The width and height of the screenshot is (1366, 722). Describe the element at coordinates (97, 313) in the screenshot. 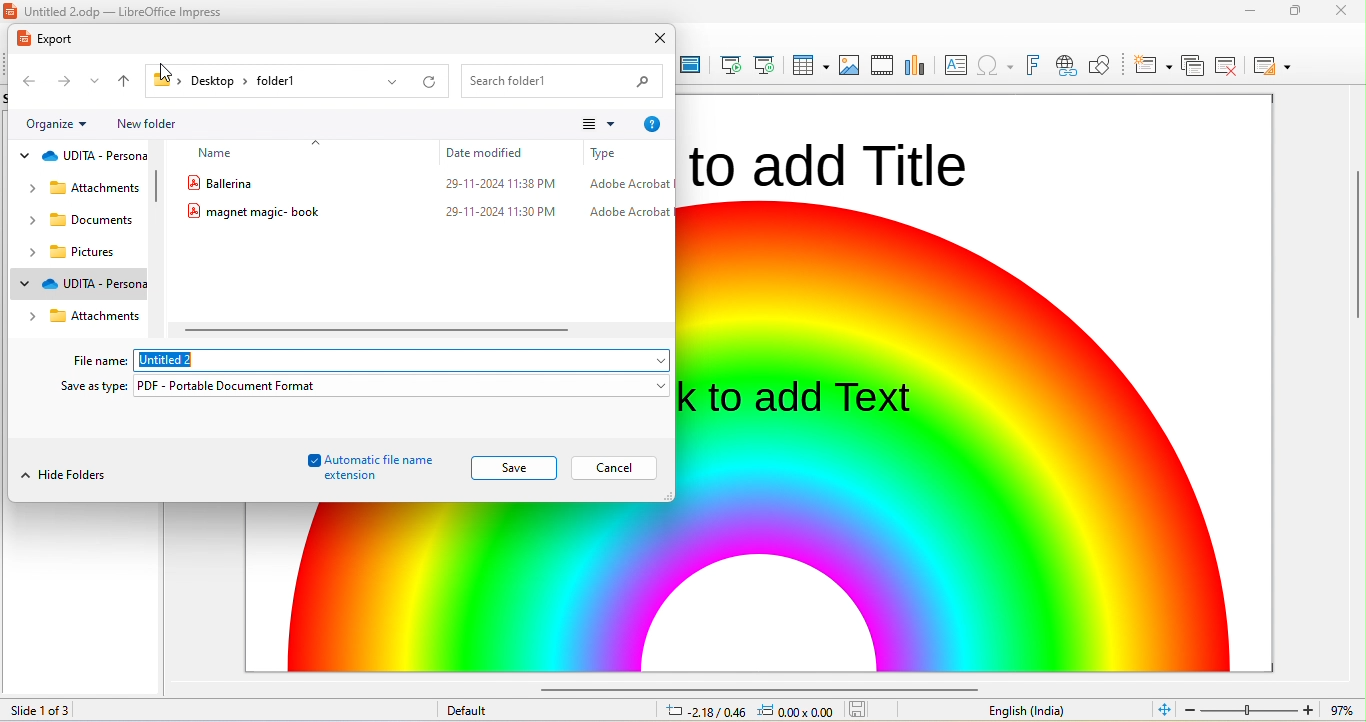

I see `attachments` at that location.